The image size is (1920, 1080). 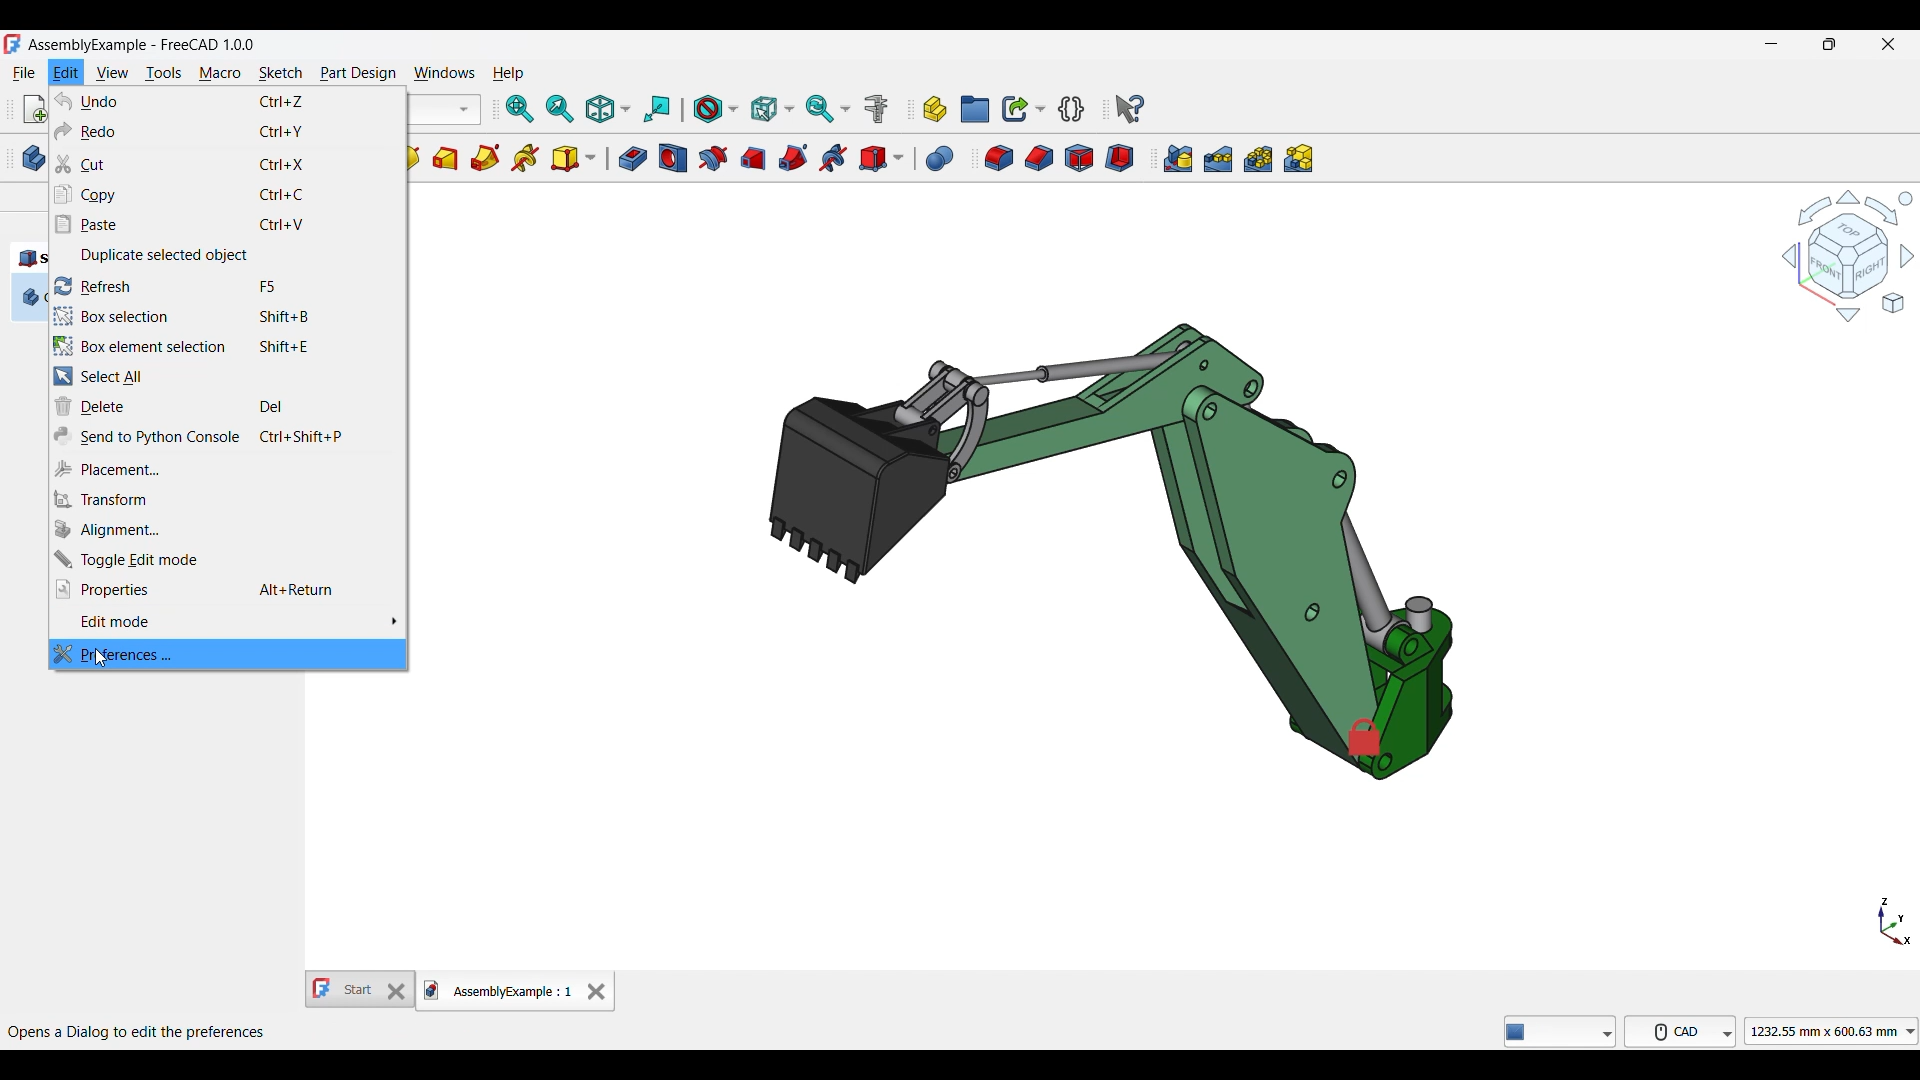 I want to click on Axis navigation, so click(x=1895, y=921).